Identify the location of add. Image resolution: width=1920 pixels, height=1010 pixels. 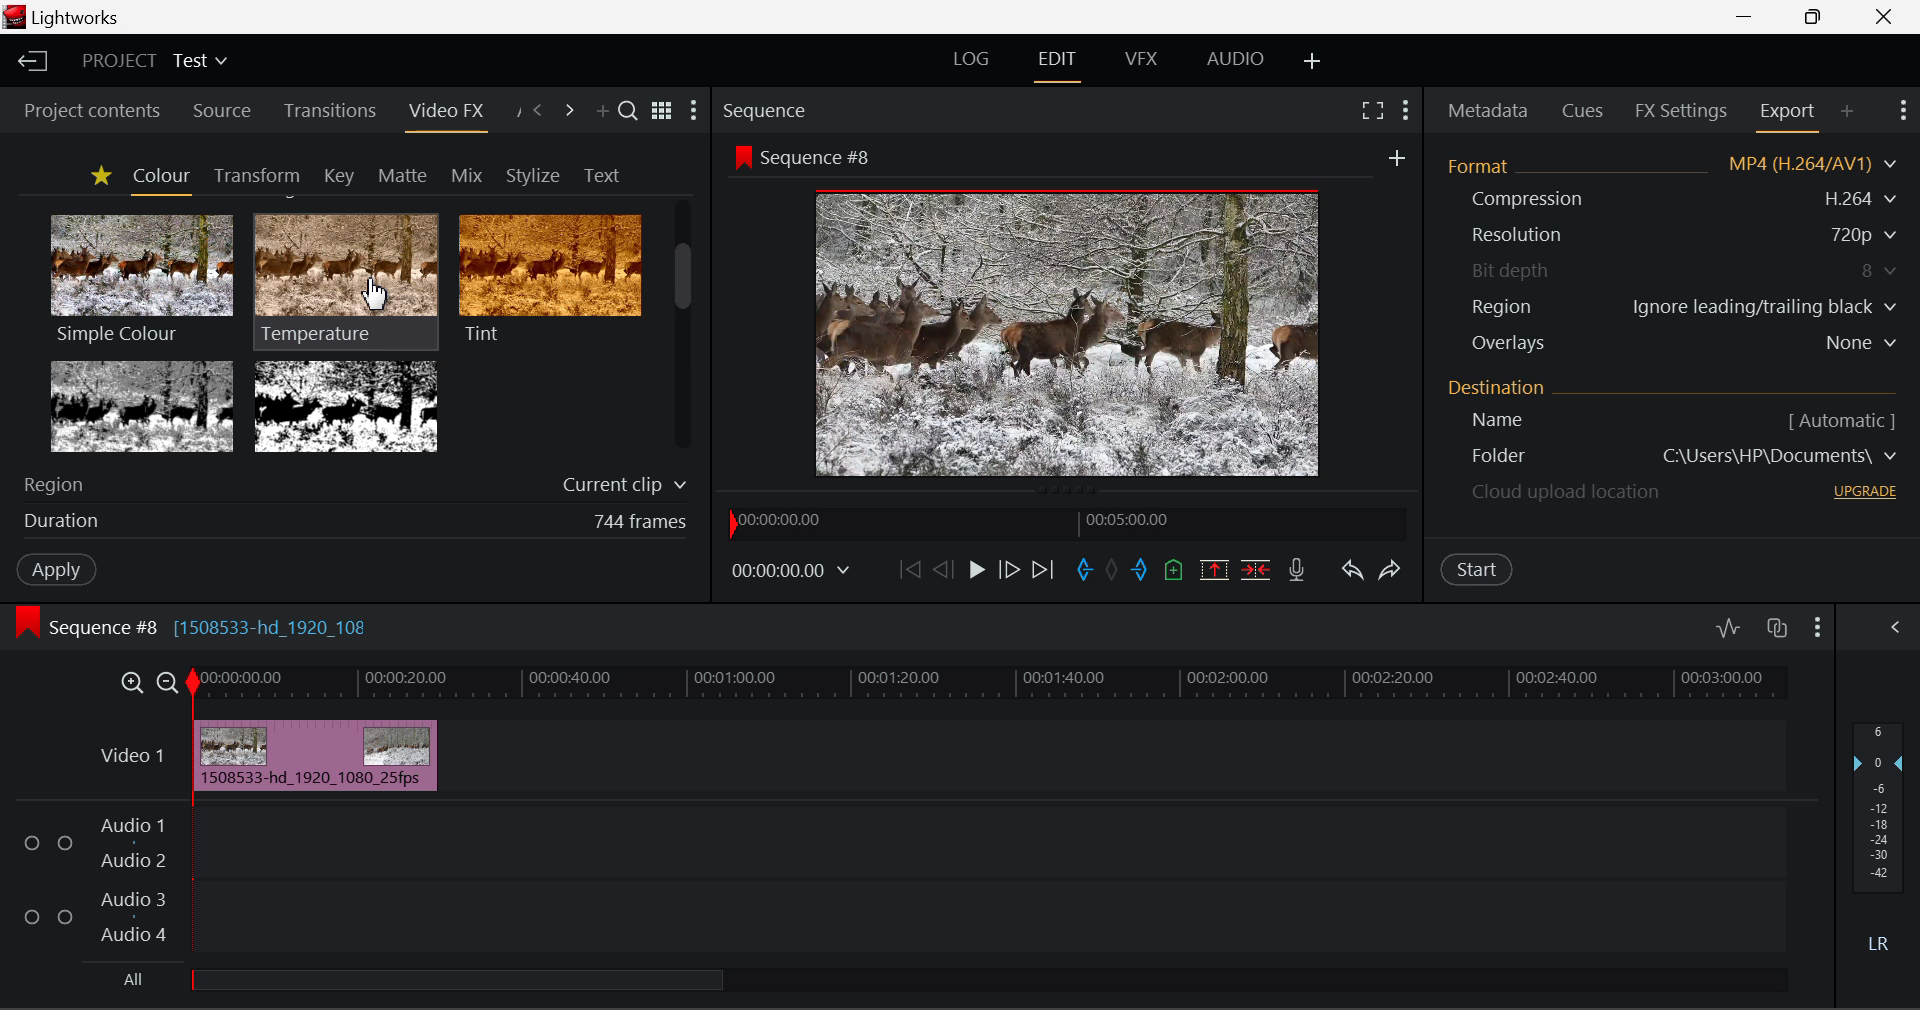
(1396, 157).